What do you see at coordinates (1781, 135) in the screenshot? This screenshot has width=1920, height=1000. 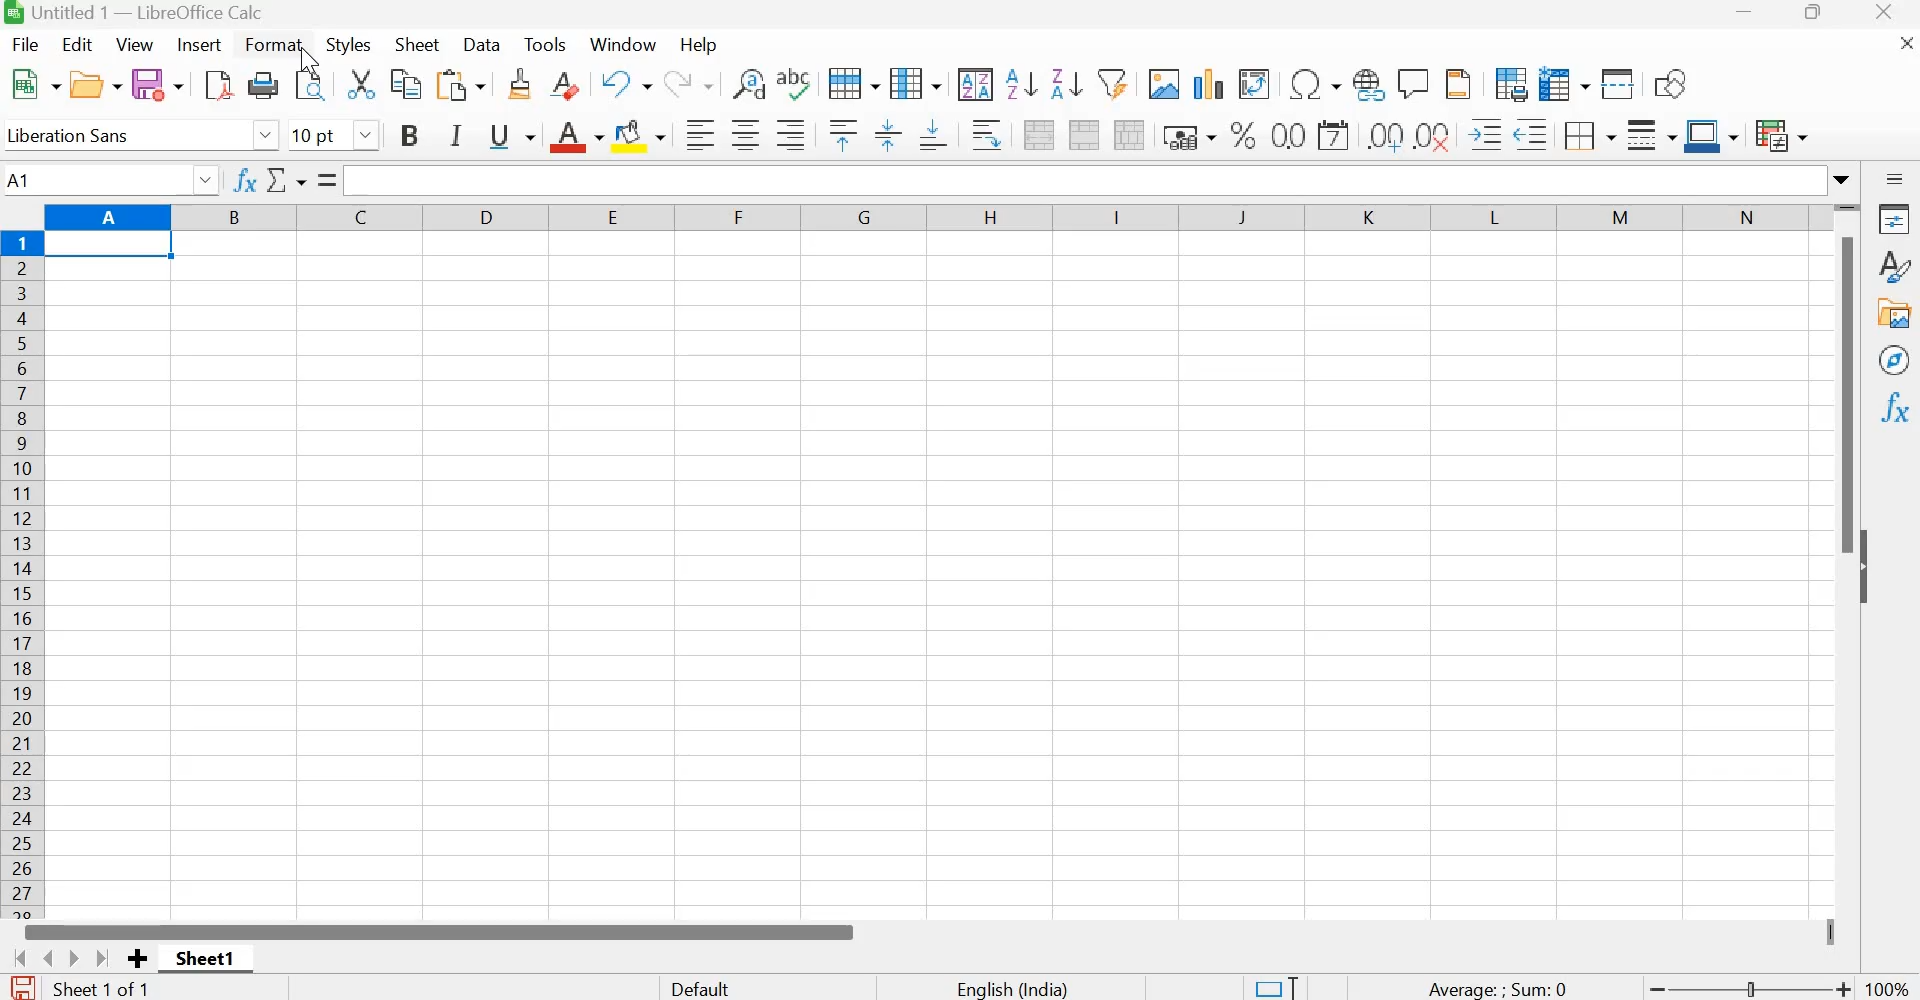 I see `Conditional ` at bounding box center [1781, 135].